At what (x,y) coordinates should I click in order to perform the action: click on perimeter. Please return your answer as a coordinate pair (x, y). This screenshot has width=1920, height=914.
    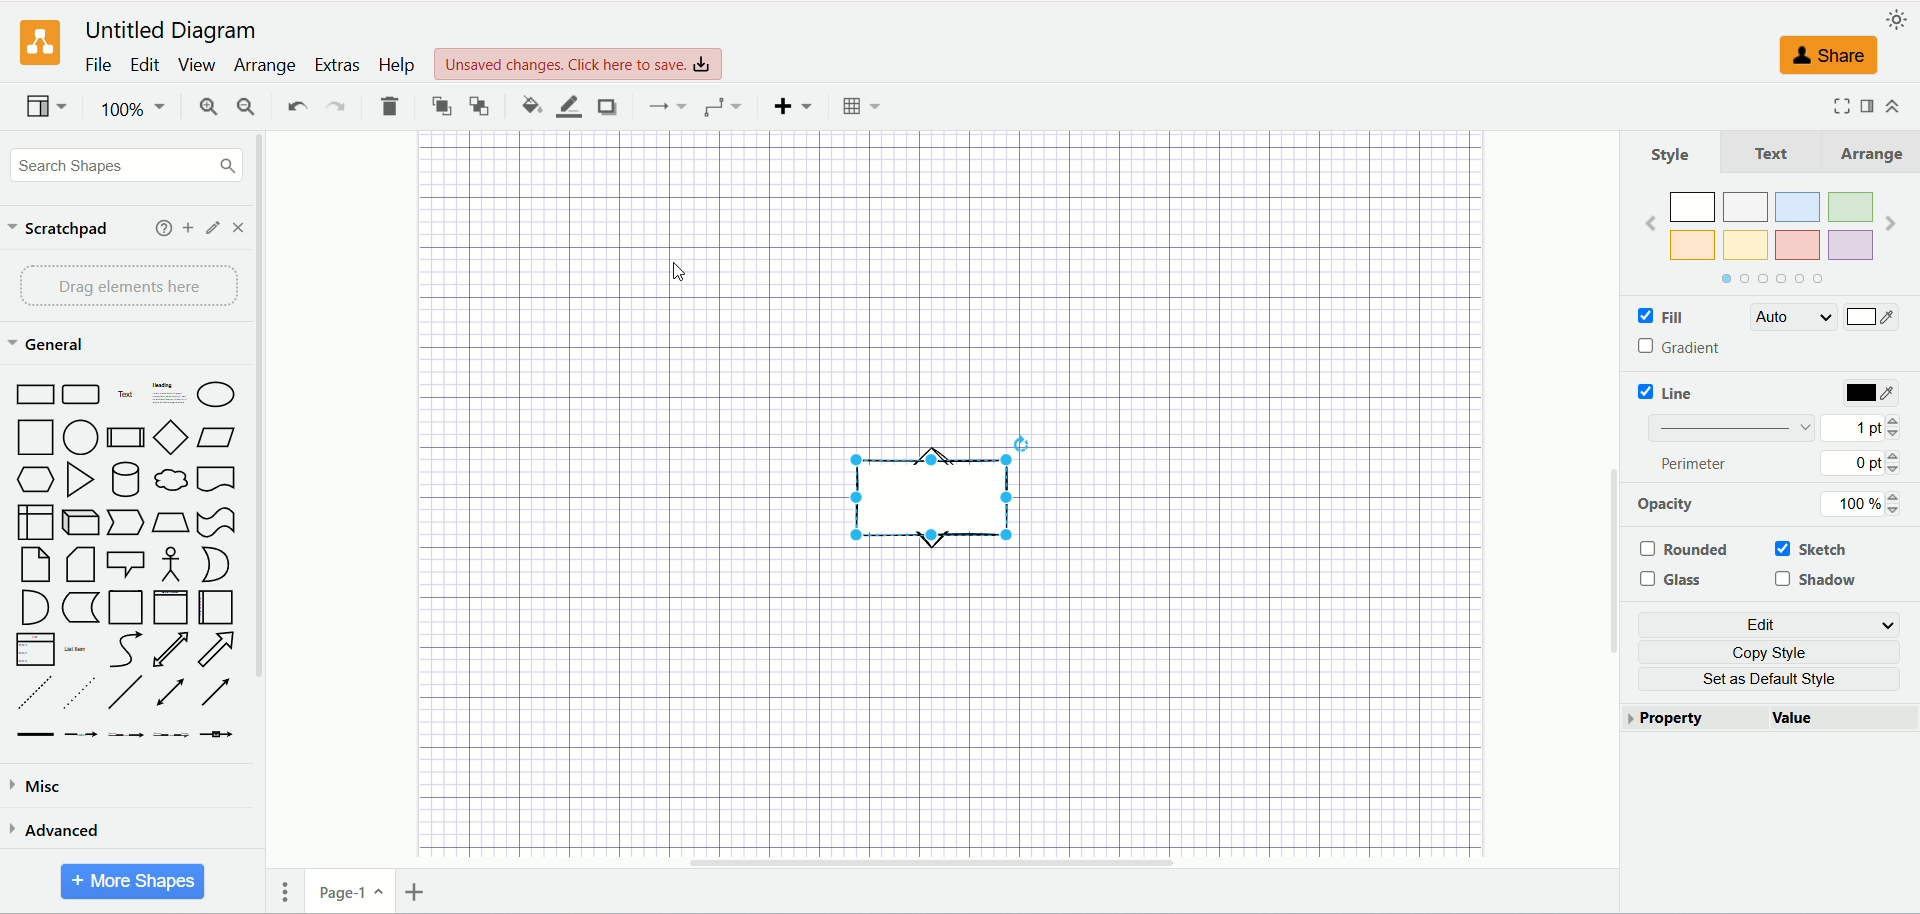
    Looking at the image, I should click on (1696, 465).